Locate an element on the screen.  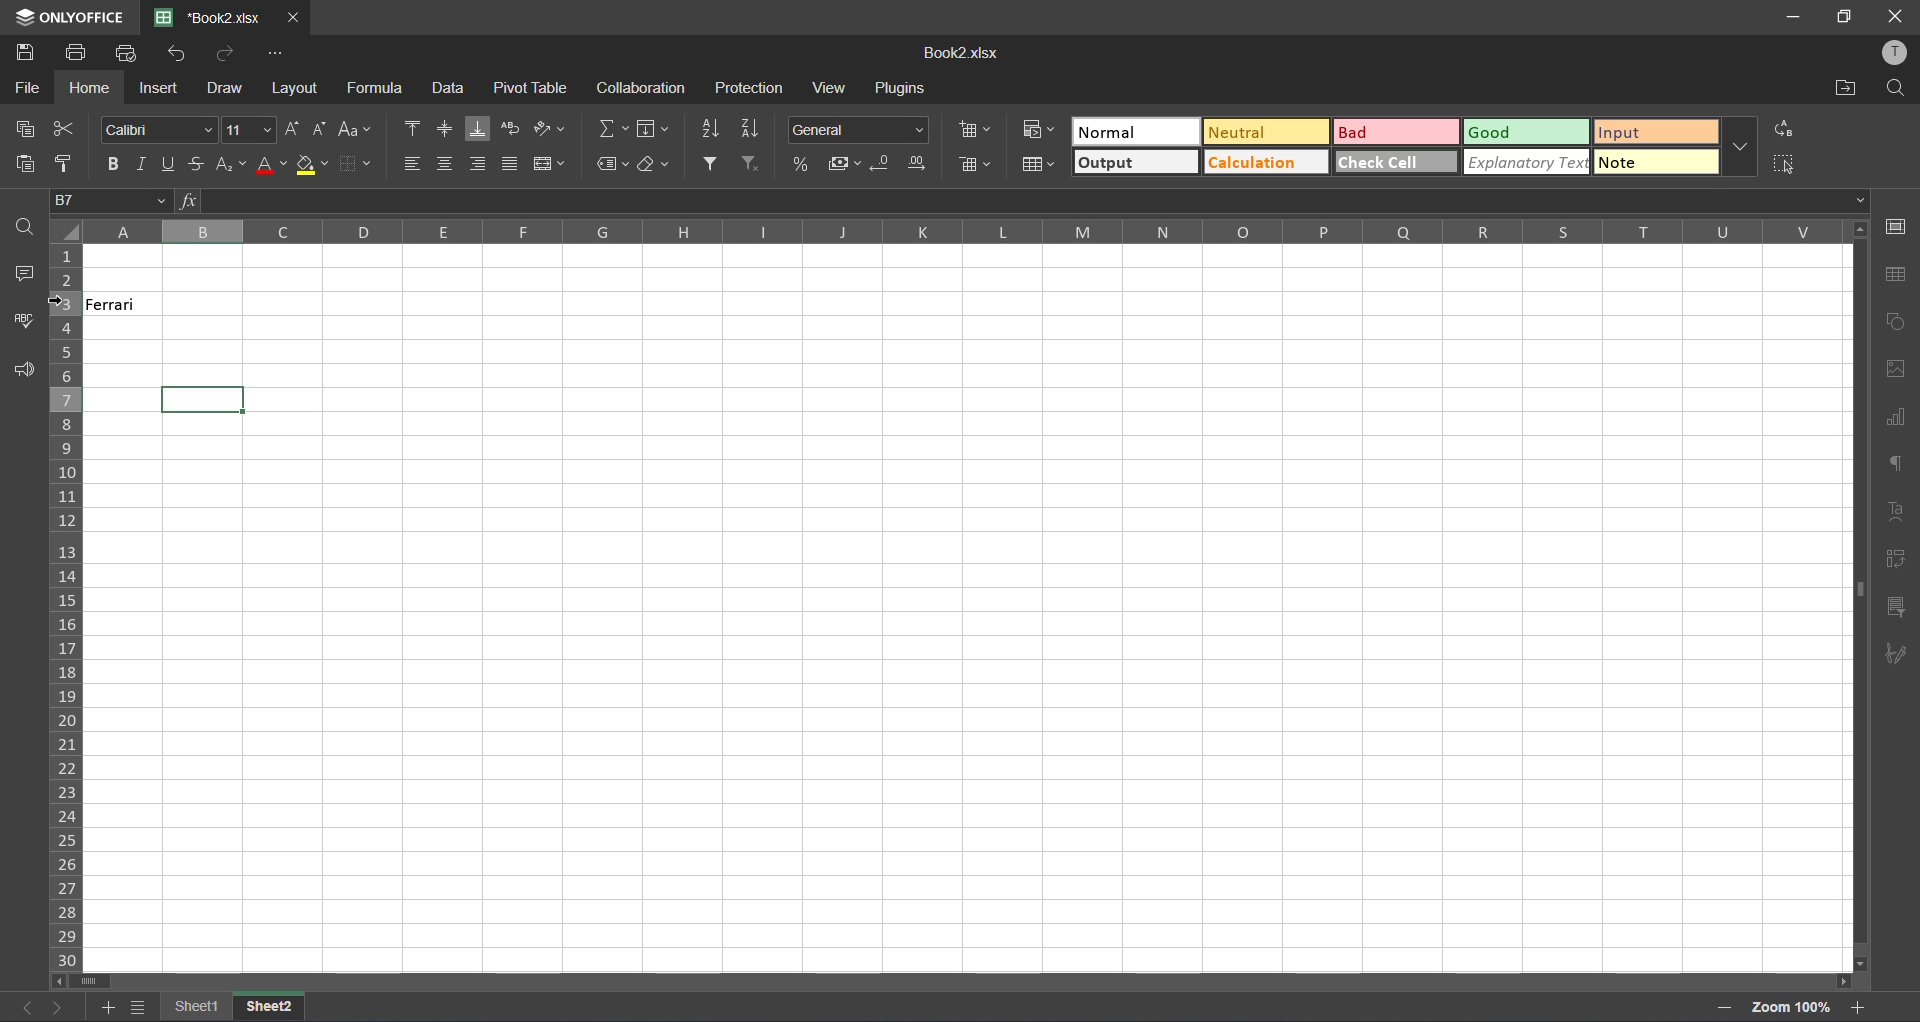
clear filter is located at coordinates (753, 162).